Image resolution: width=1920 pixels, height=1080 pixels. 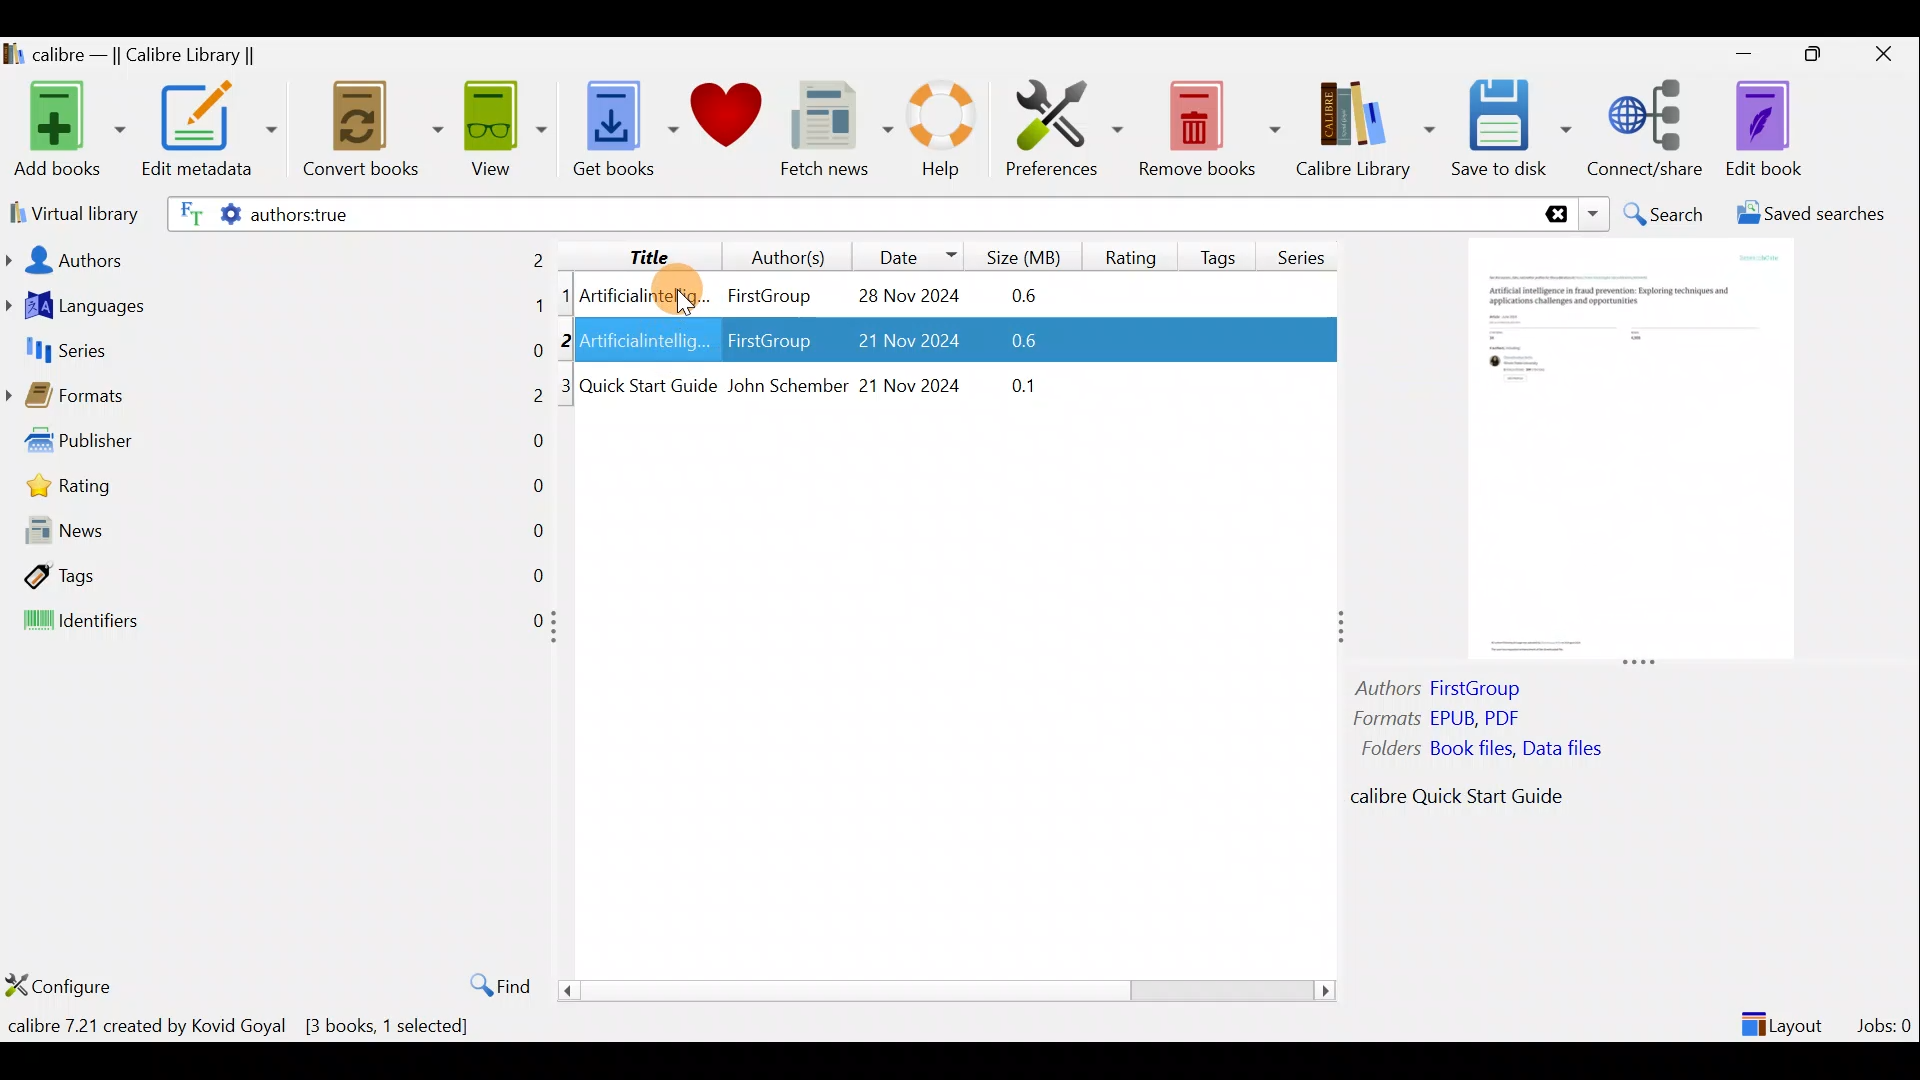 What do you see at coordinates (1131, 254) in the screenshot?
I see `Rating` at bounding box center [1131, 254].